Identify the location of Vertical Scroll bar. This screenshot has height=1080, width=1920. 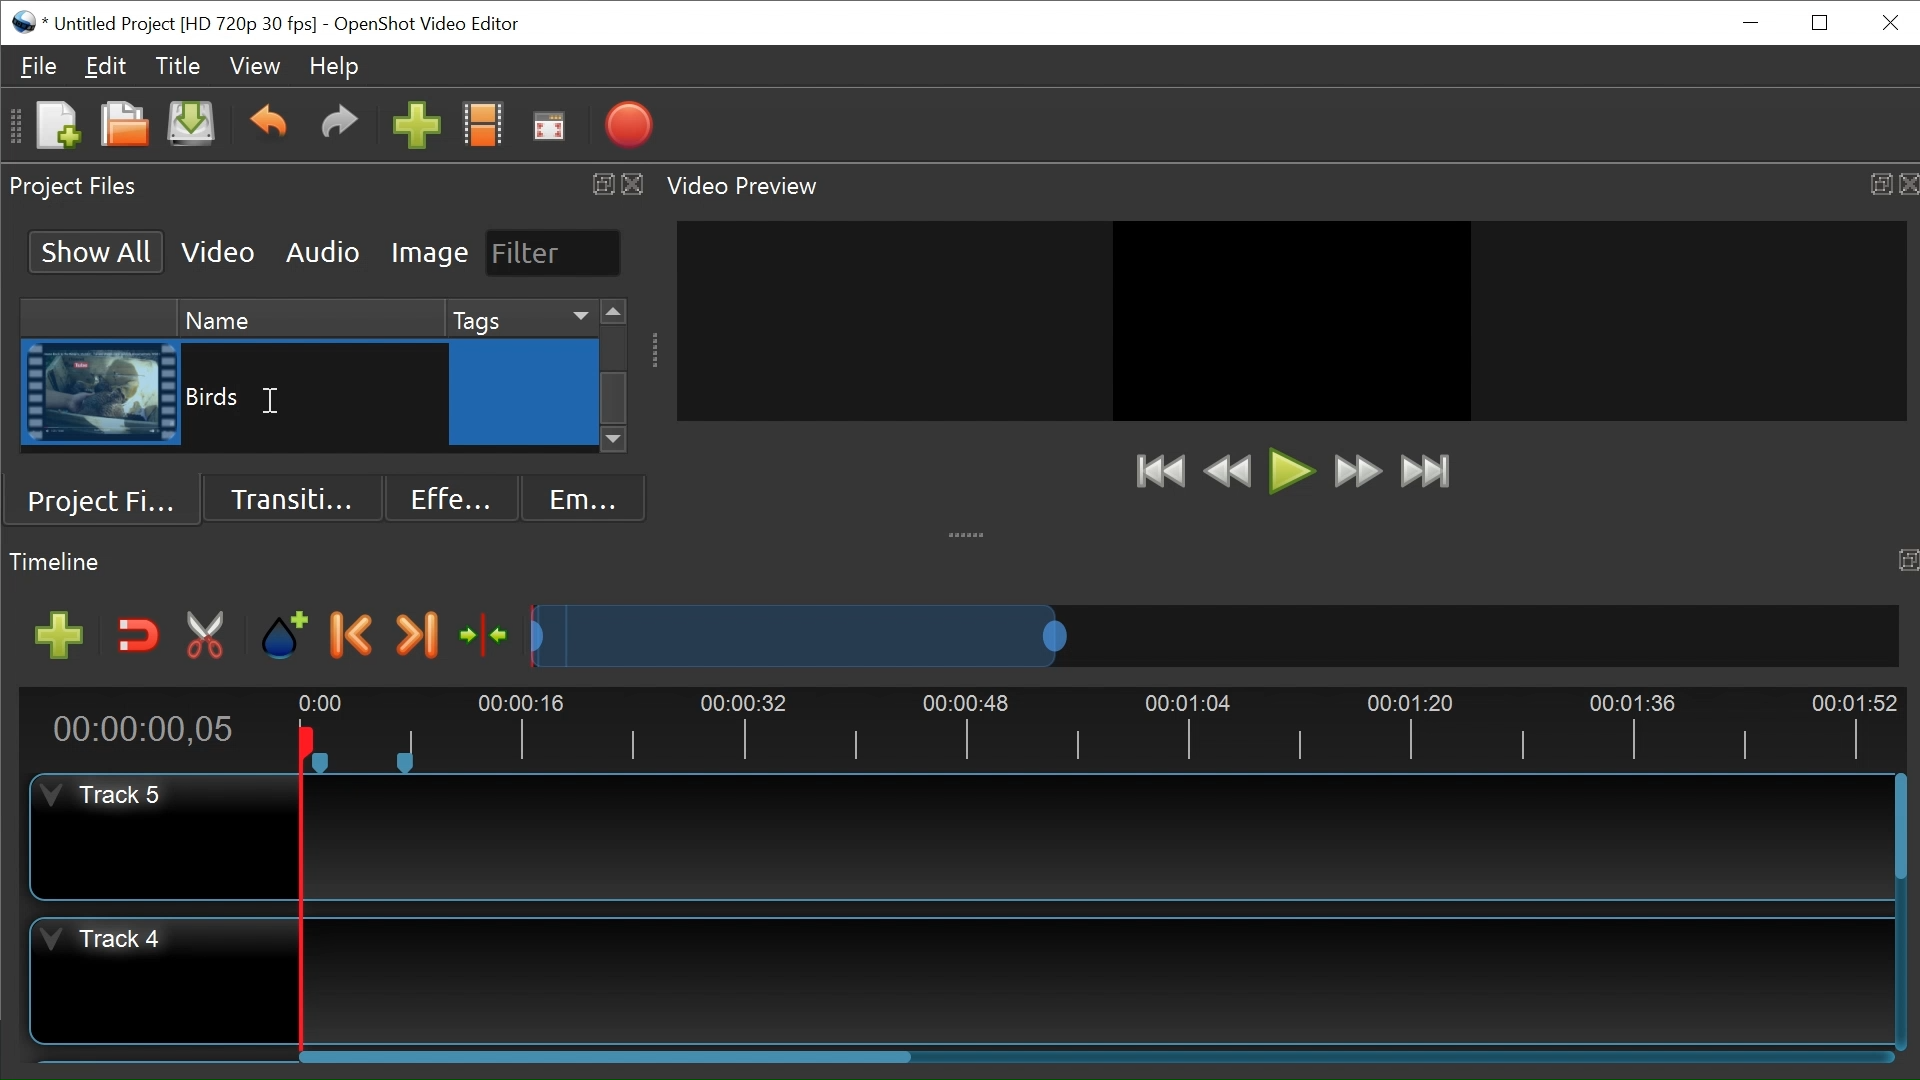
(1898, 829).